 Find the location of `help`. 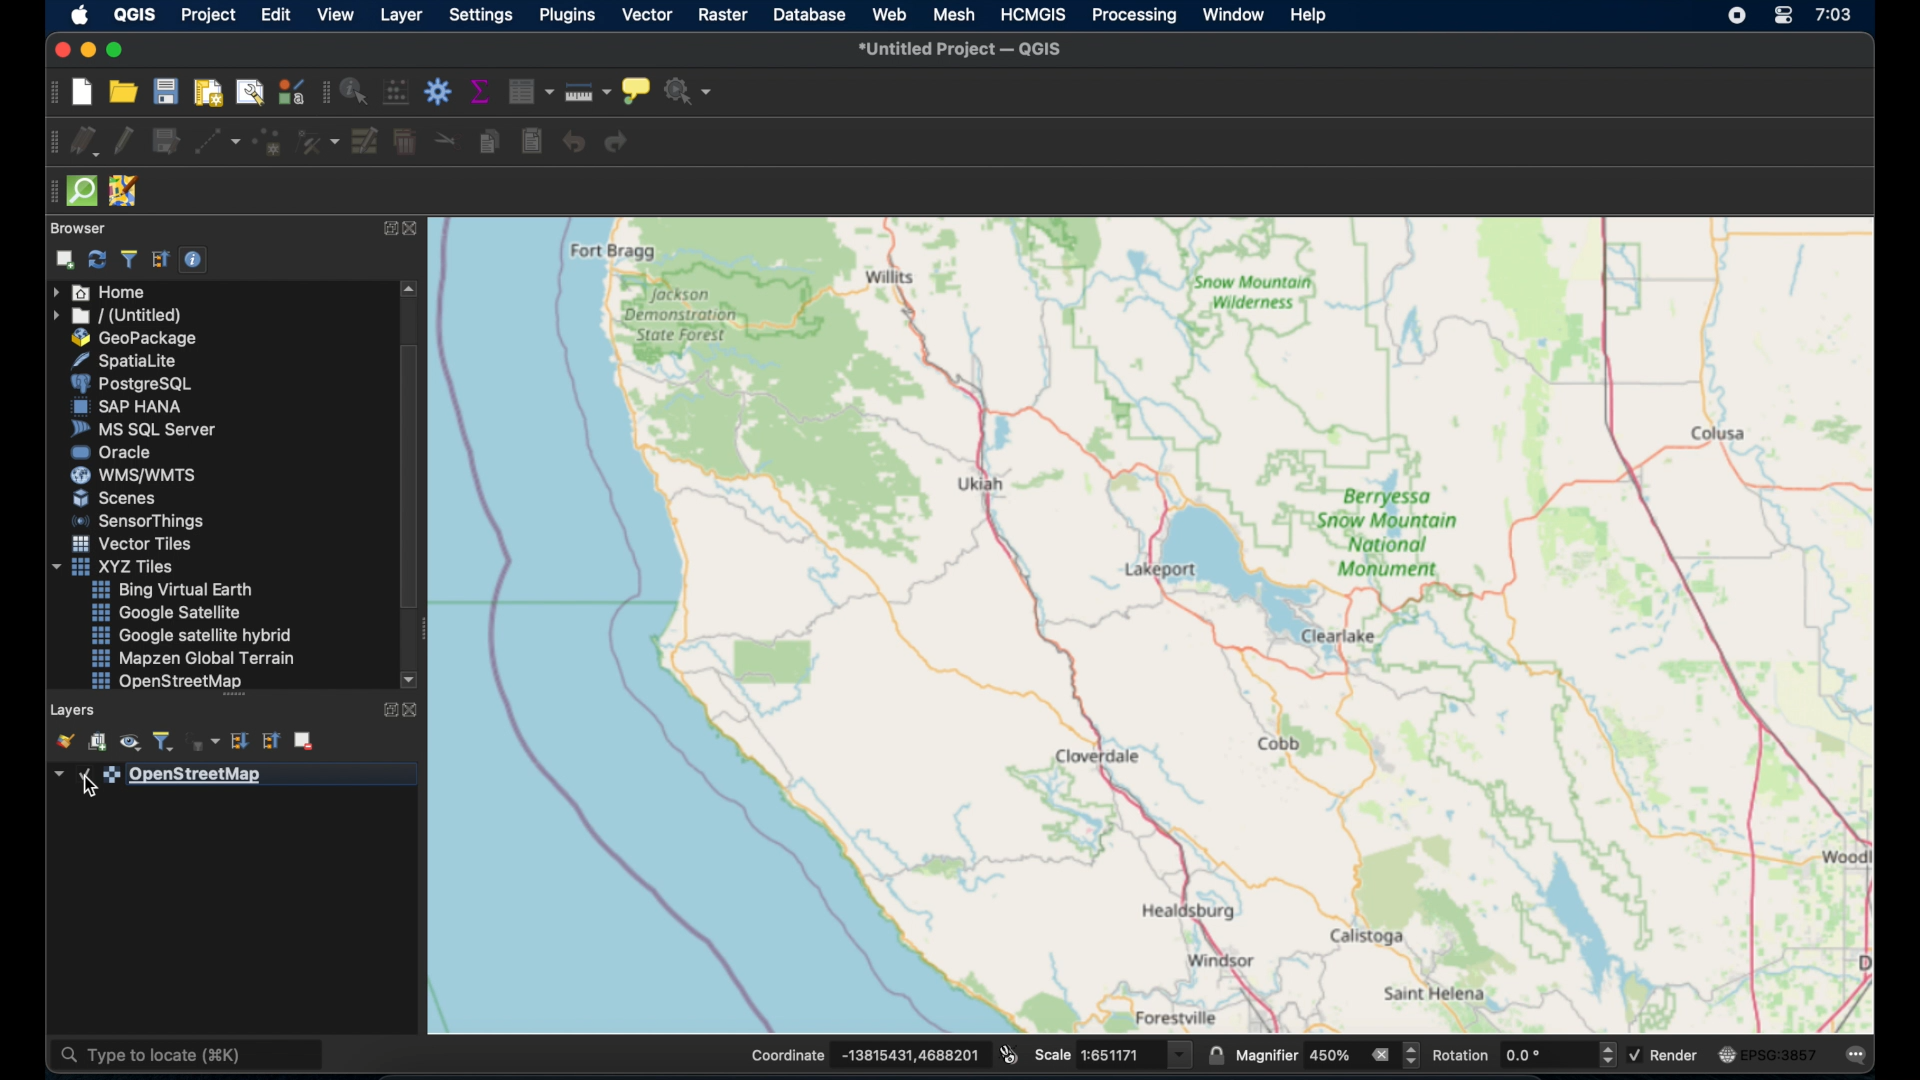

help is located at coordinates (1309, 17).